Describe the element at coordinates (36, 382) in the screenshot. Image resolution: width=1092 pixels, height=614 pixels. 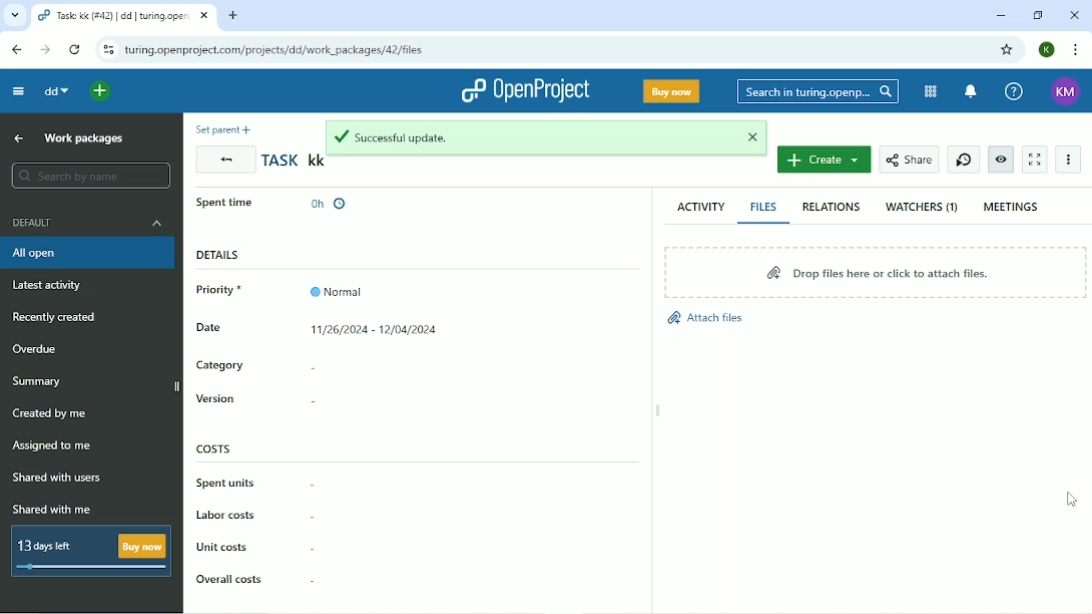
I see `Summary` at that location.